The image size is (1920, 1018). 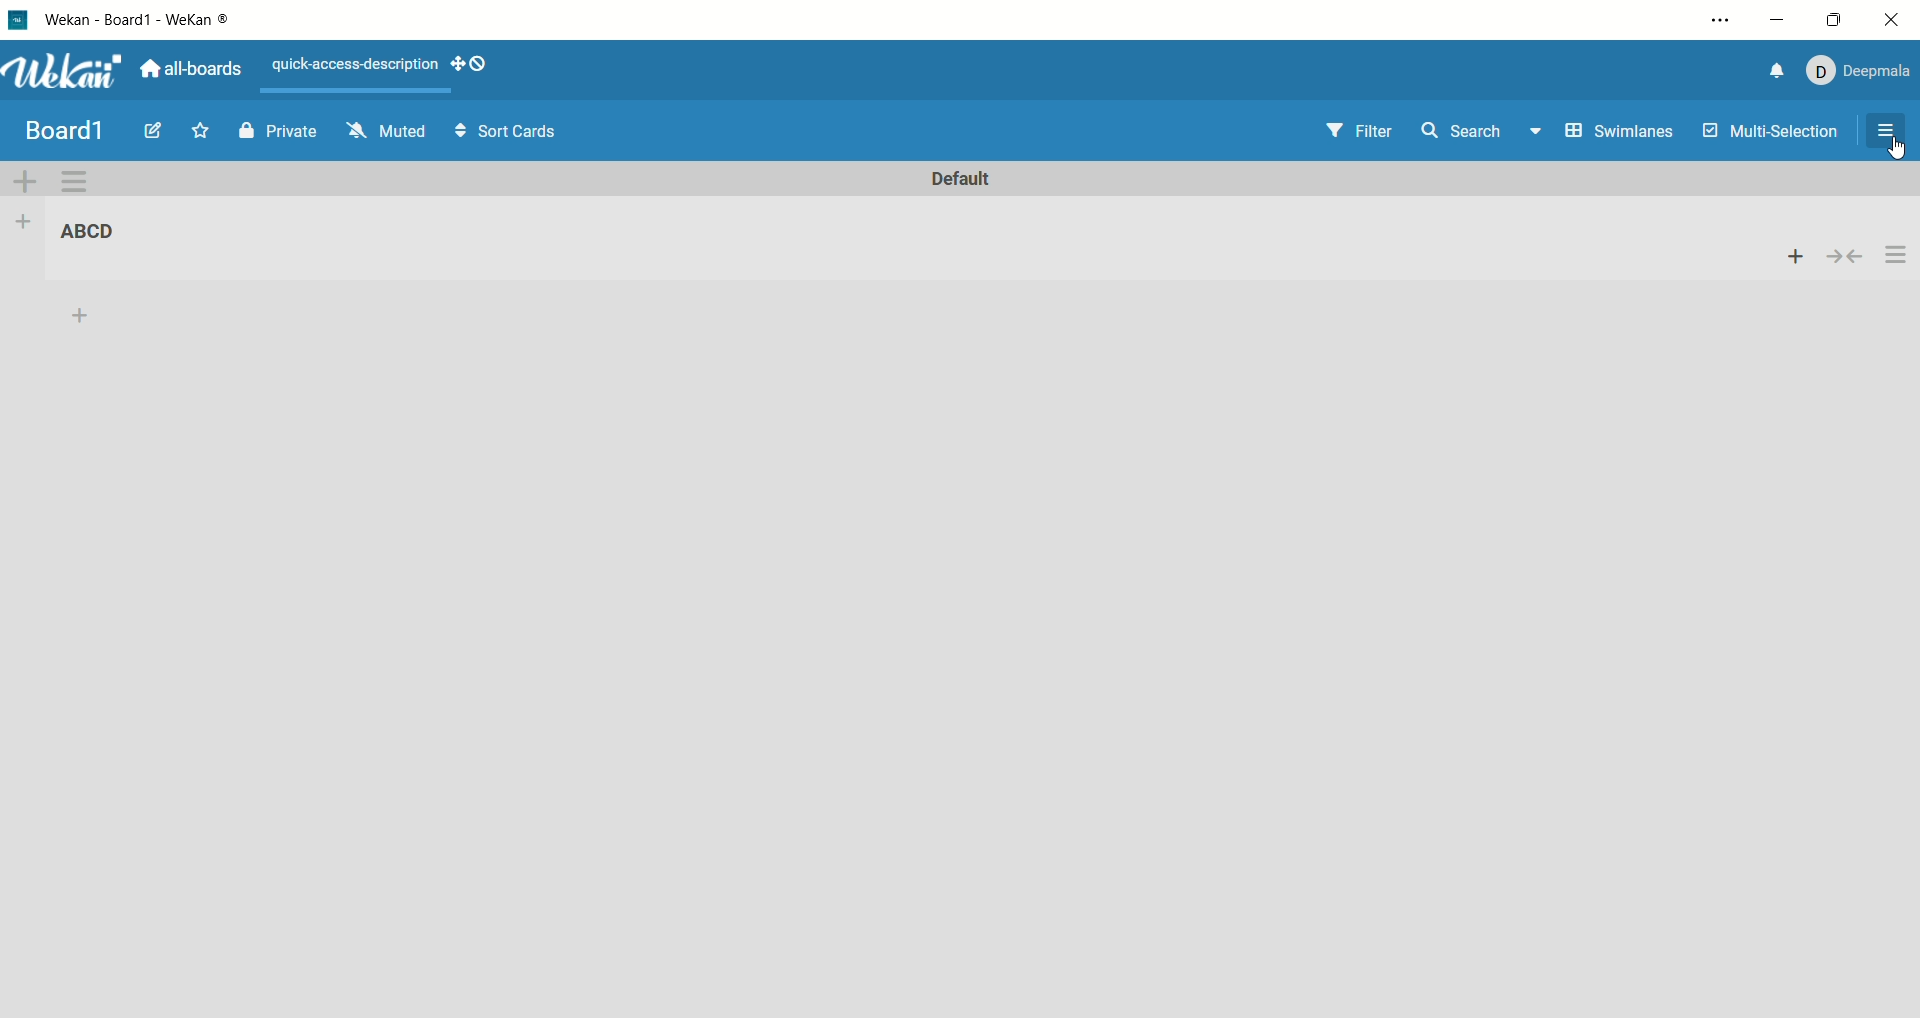 What do you see at coordinates (482, 62) in the screenshot?
I see `show-desktop-drag-handles` at bounding box center [482, 62].